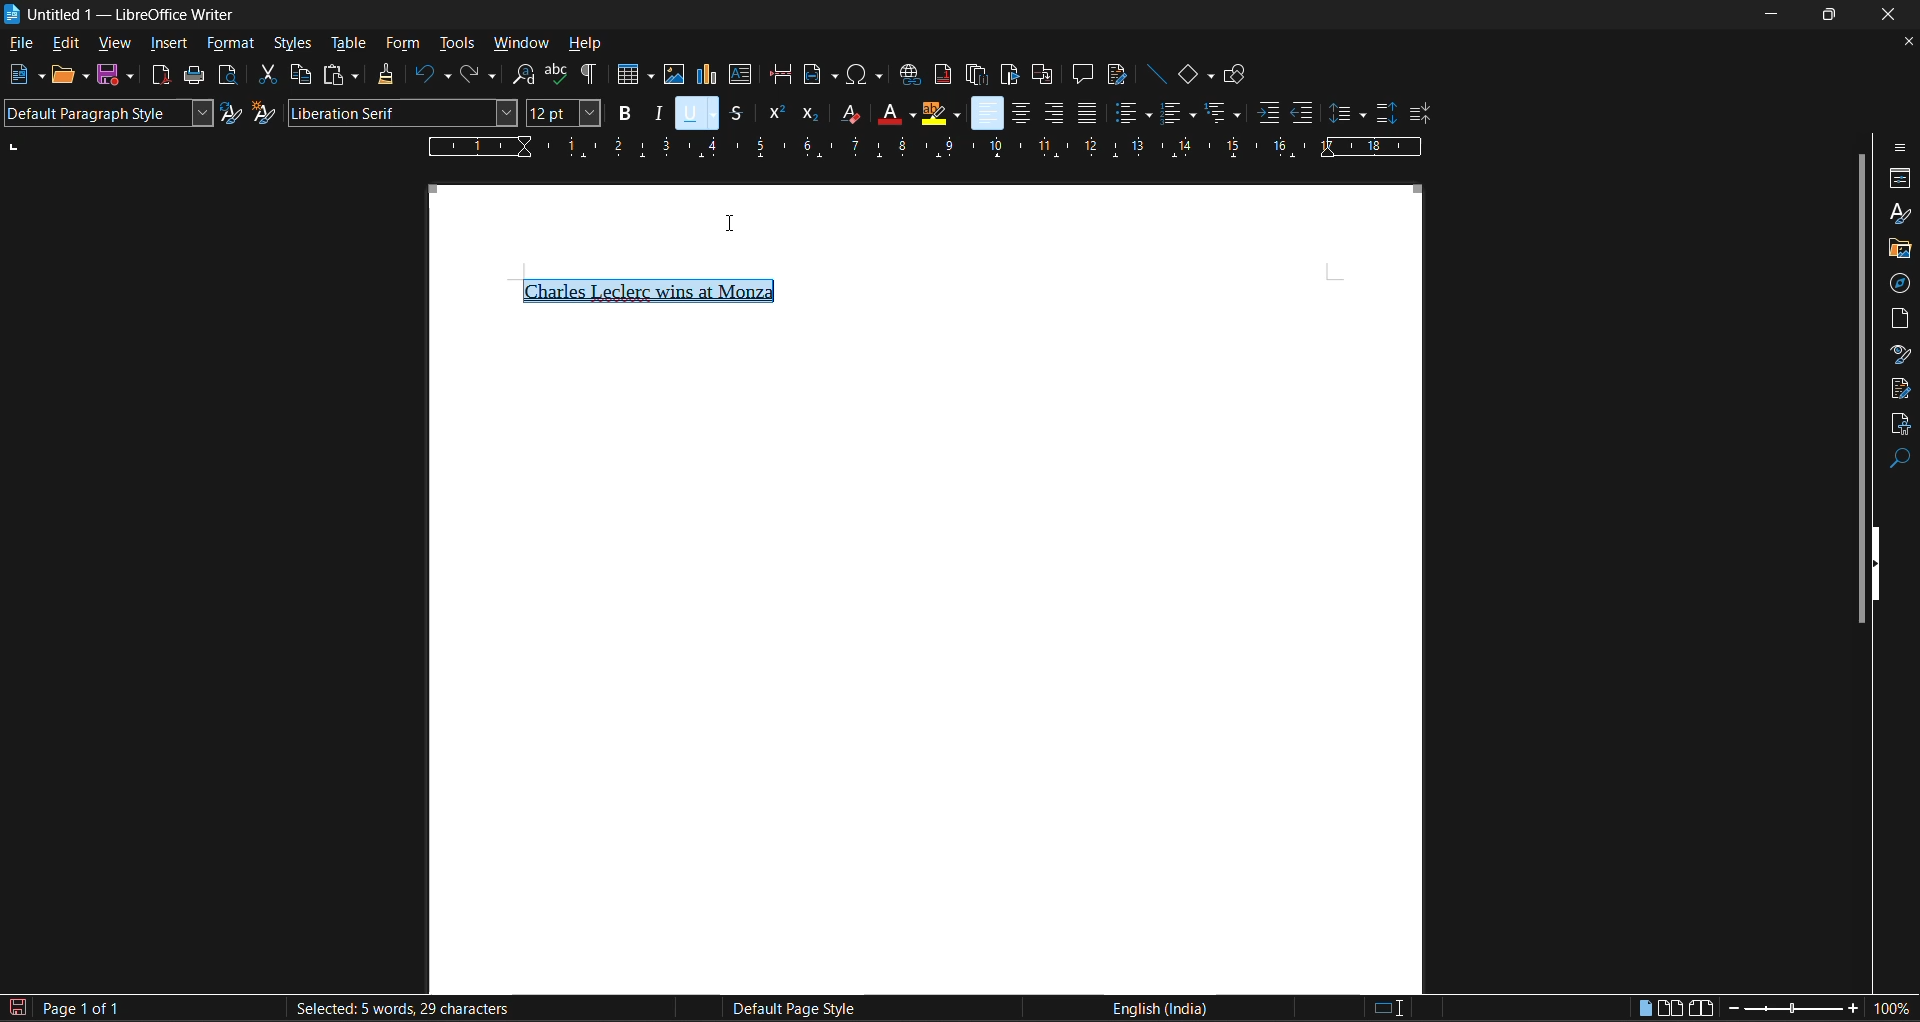 The image size is (1920, 1022). Describe the element at coordinates (1901, 316) in the screenshot. I see `page` at that location.